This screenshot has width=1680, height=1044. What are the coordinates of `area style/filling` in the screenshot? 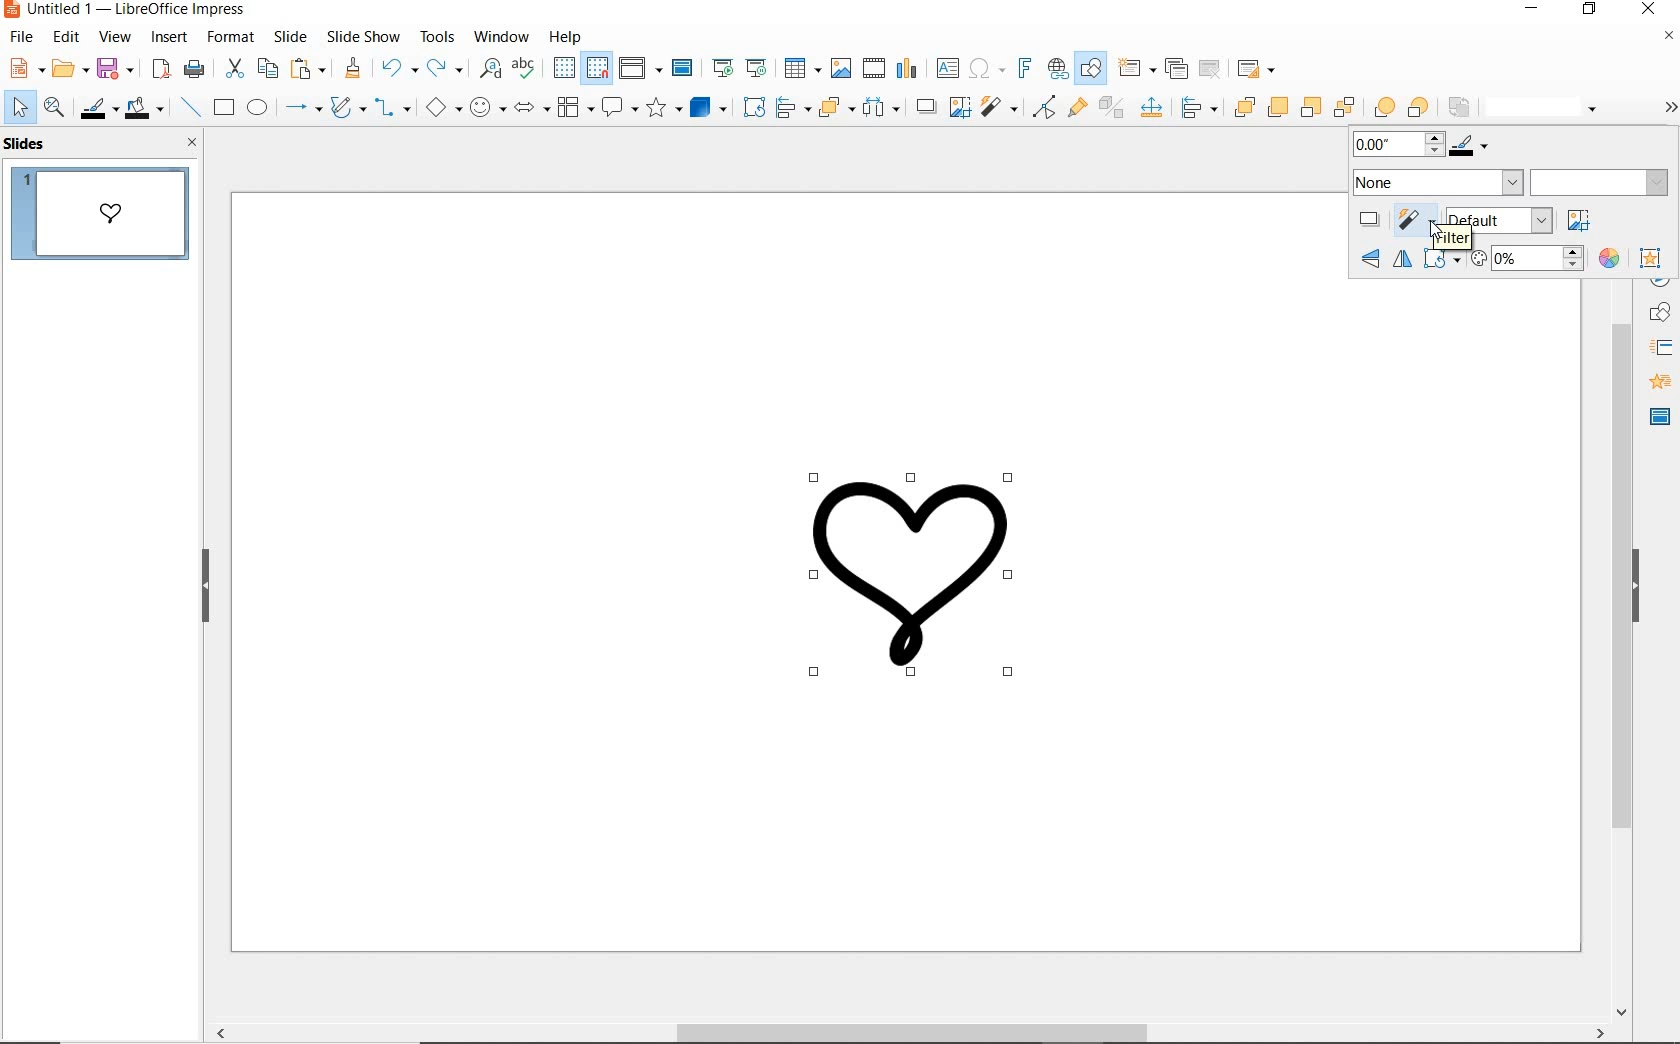 It's located at (1506, 183).